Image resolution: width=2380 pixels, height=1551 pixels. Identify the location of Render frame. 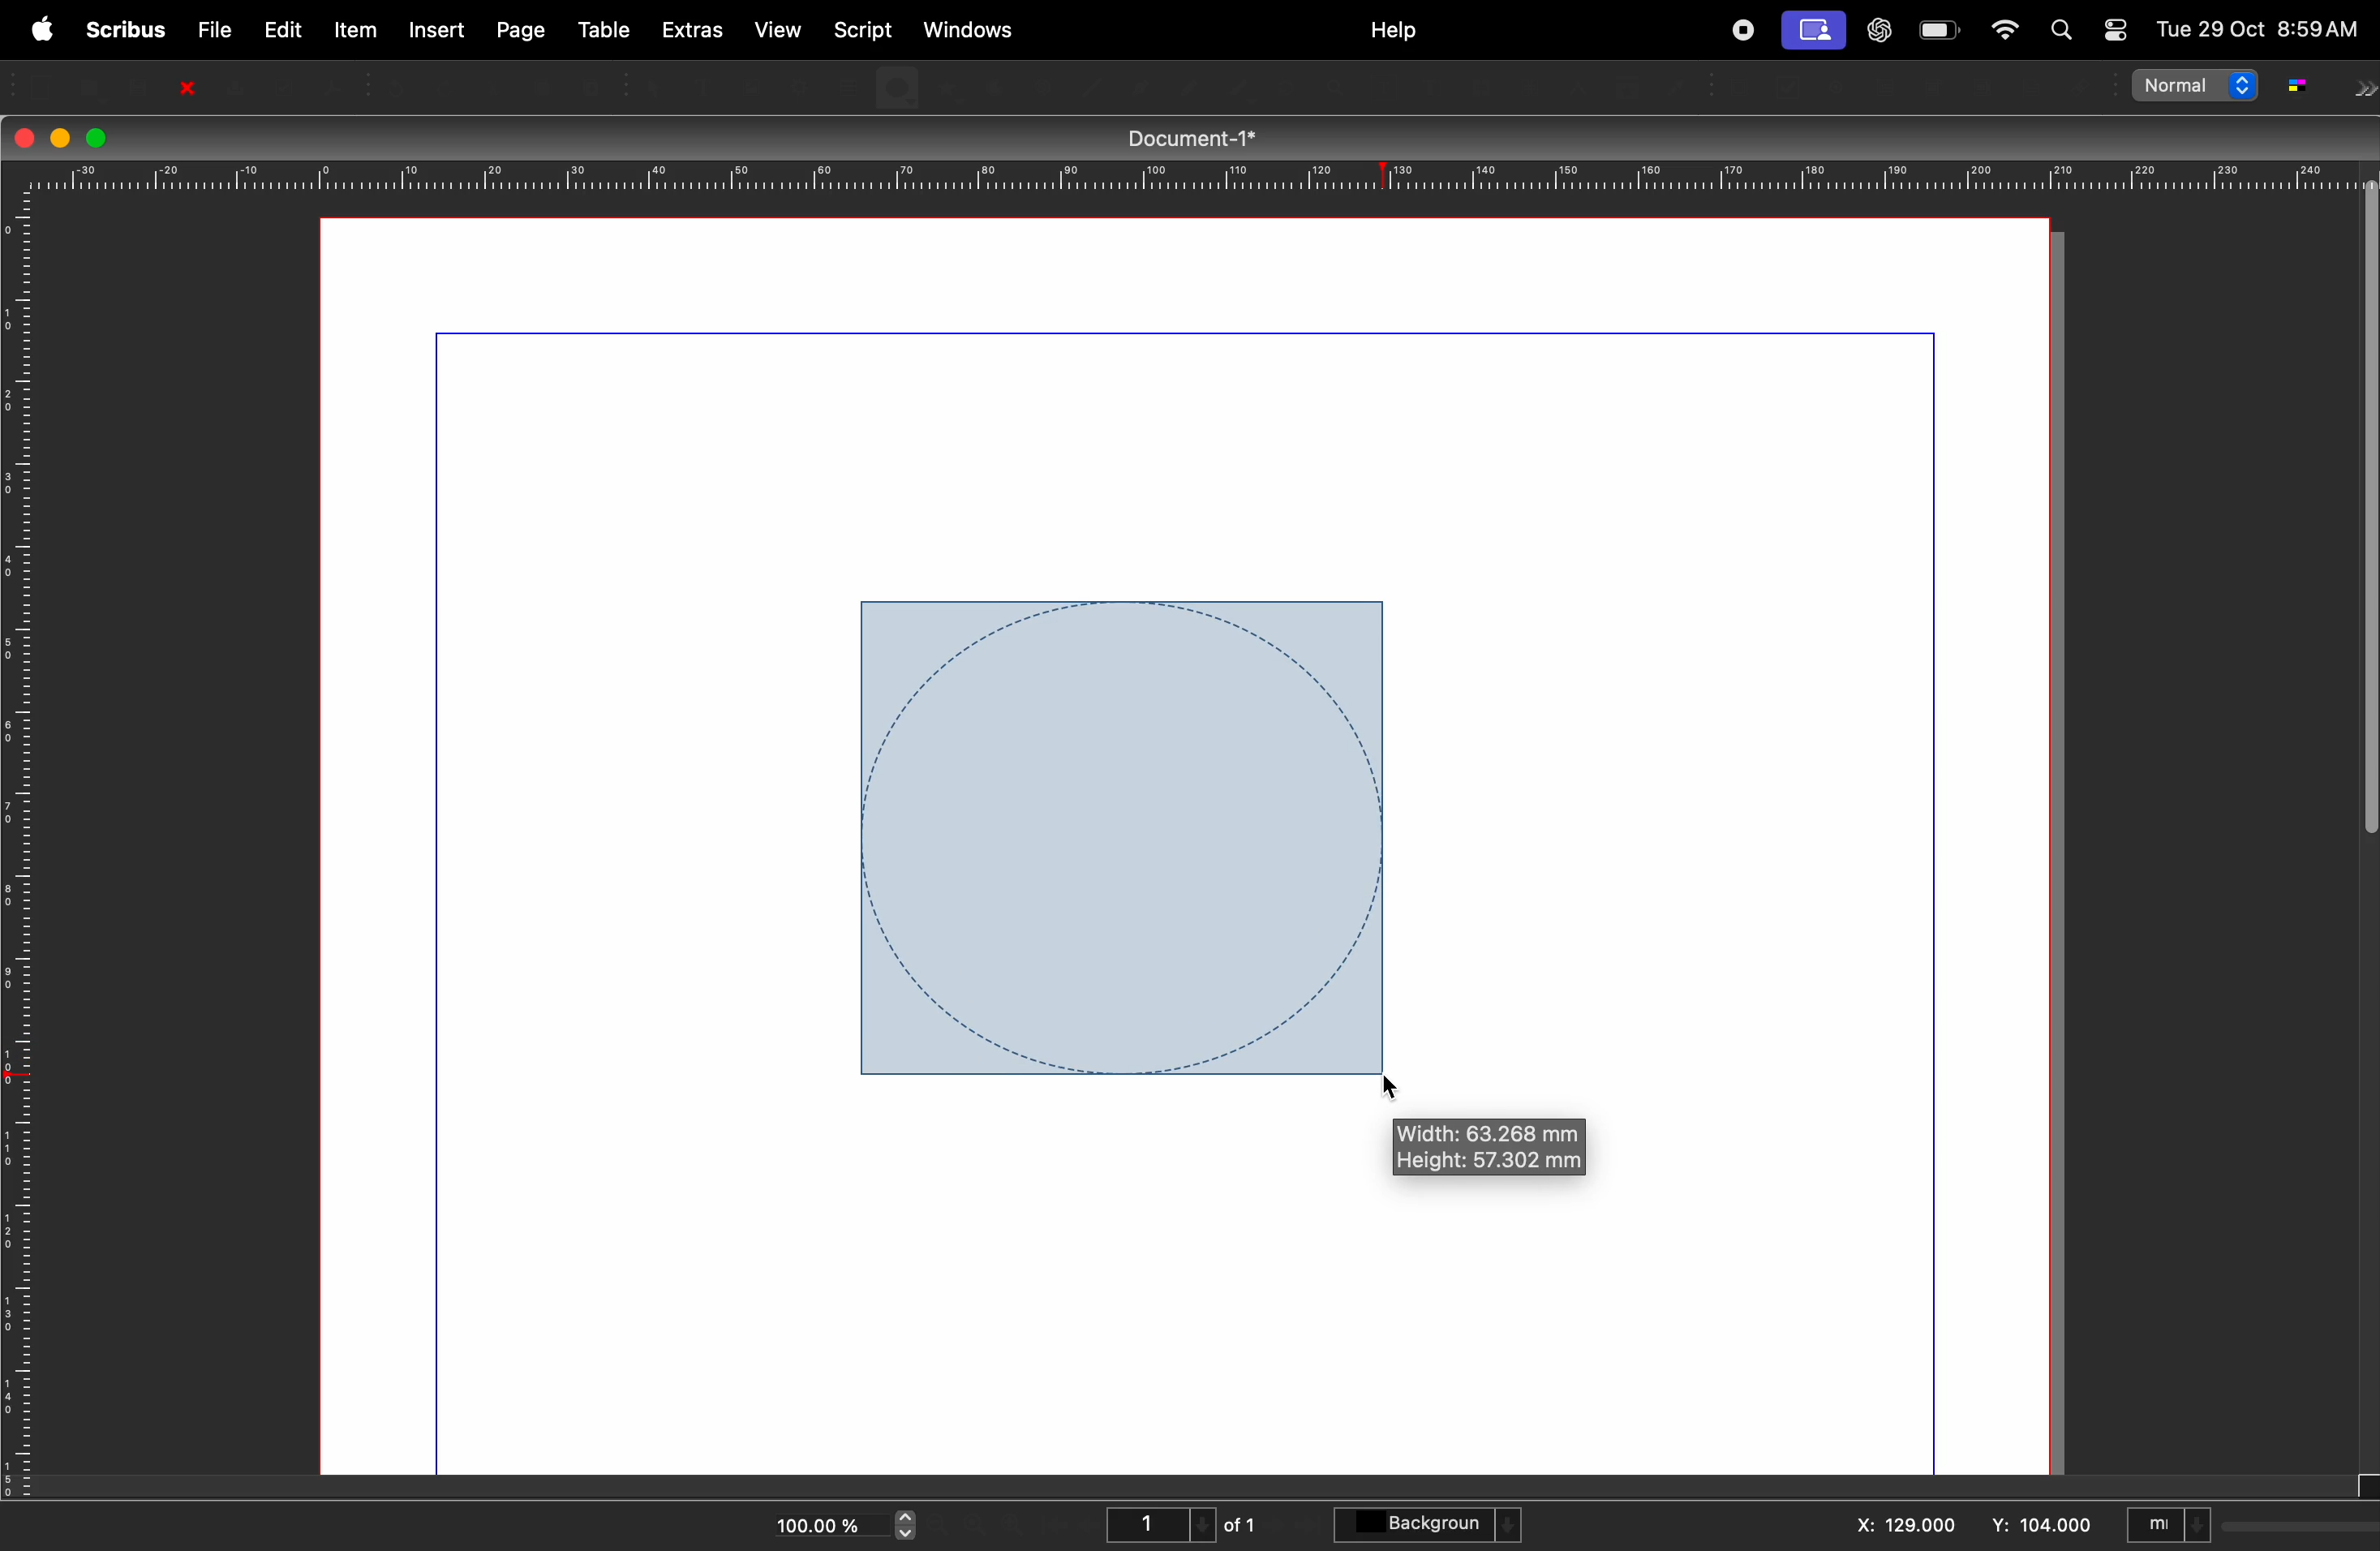
(796, 85).